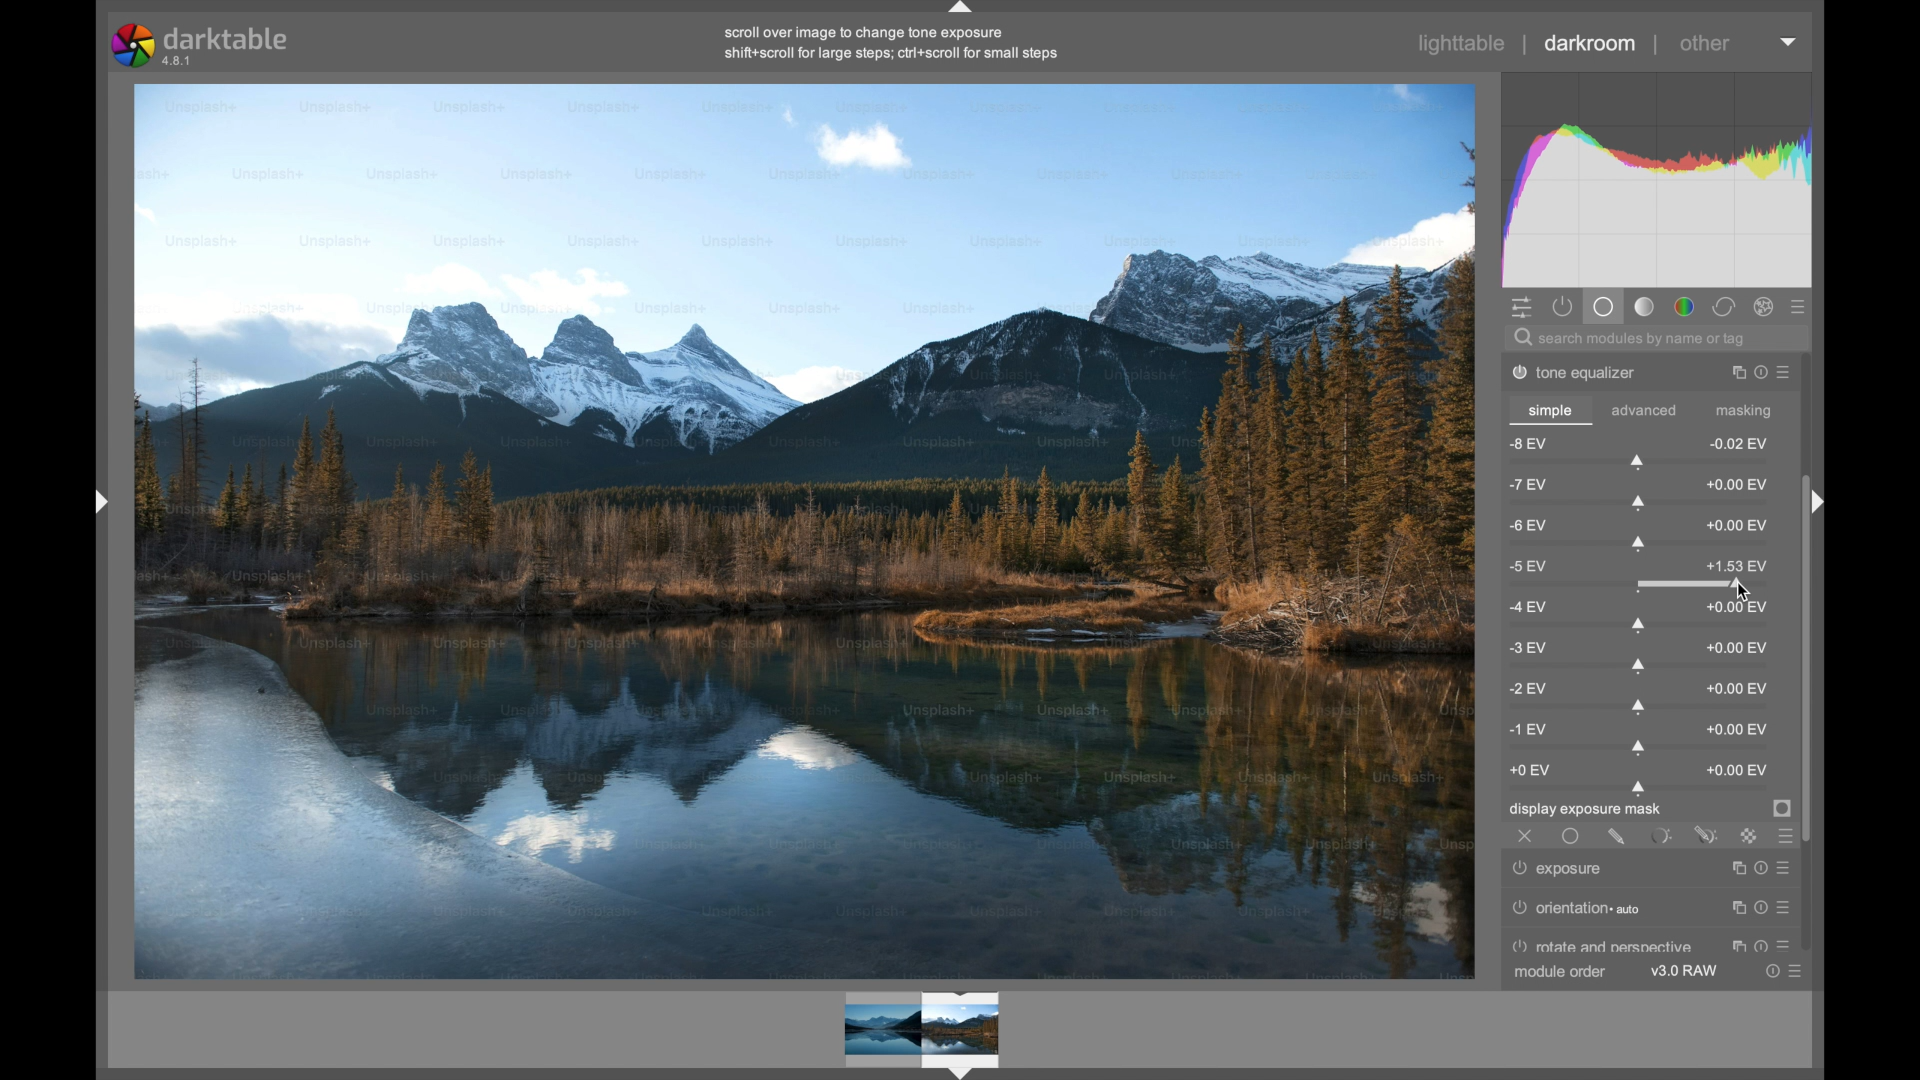  What do you see at coordinates (1527, 689) in the screenshot?
I see `-2 ev` at bounding box center [1527, 689].